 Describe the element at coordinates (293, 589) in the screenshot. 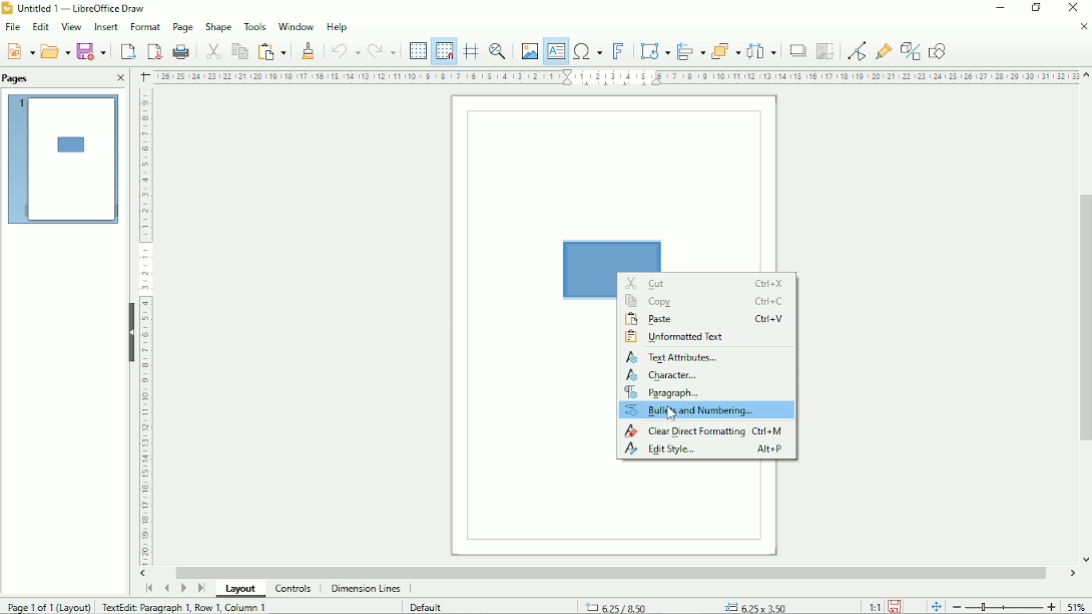

I see `Controls` at that location.